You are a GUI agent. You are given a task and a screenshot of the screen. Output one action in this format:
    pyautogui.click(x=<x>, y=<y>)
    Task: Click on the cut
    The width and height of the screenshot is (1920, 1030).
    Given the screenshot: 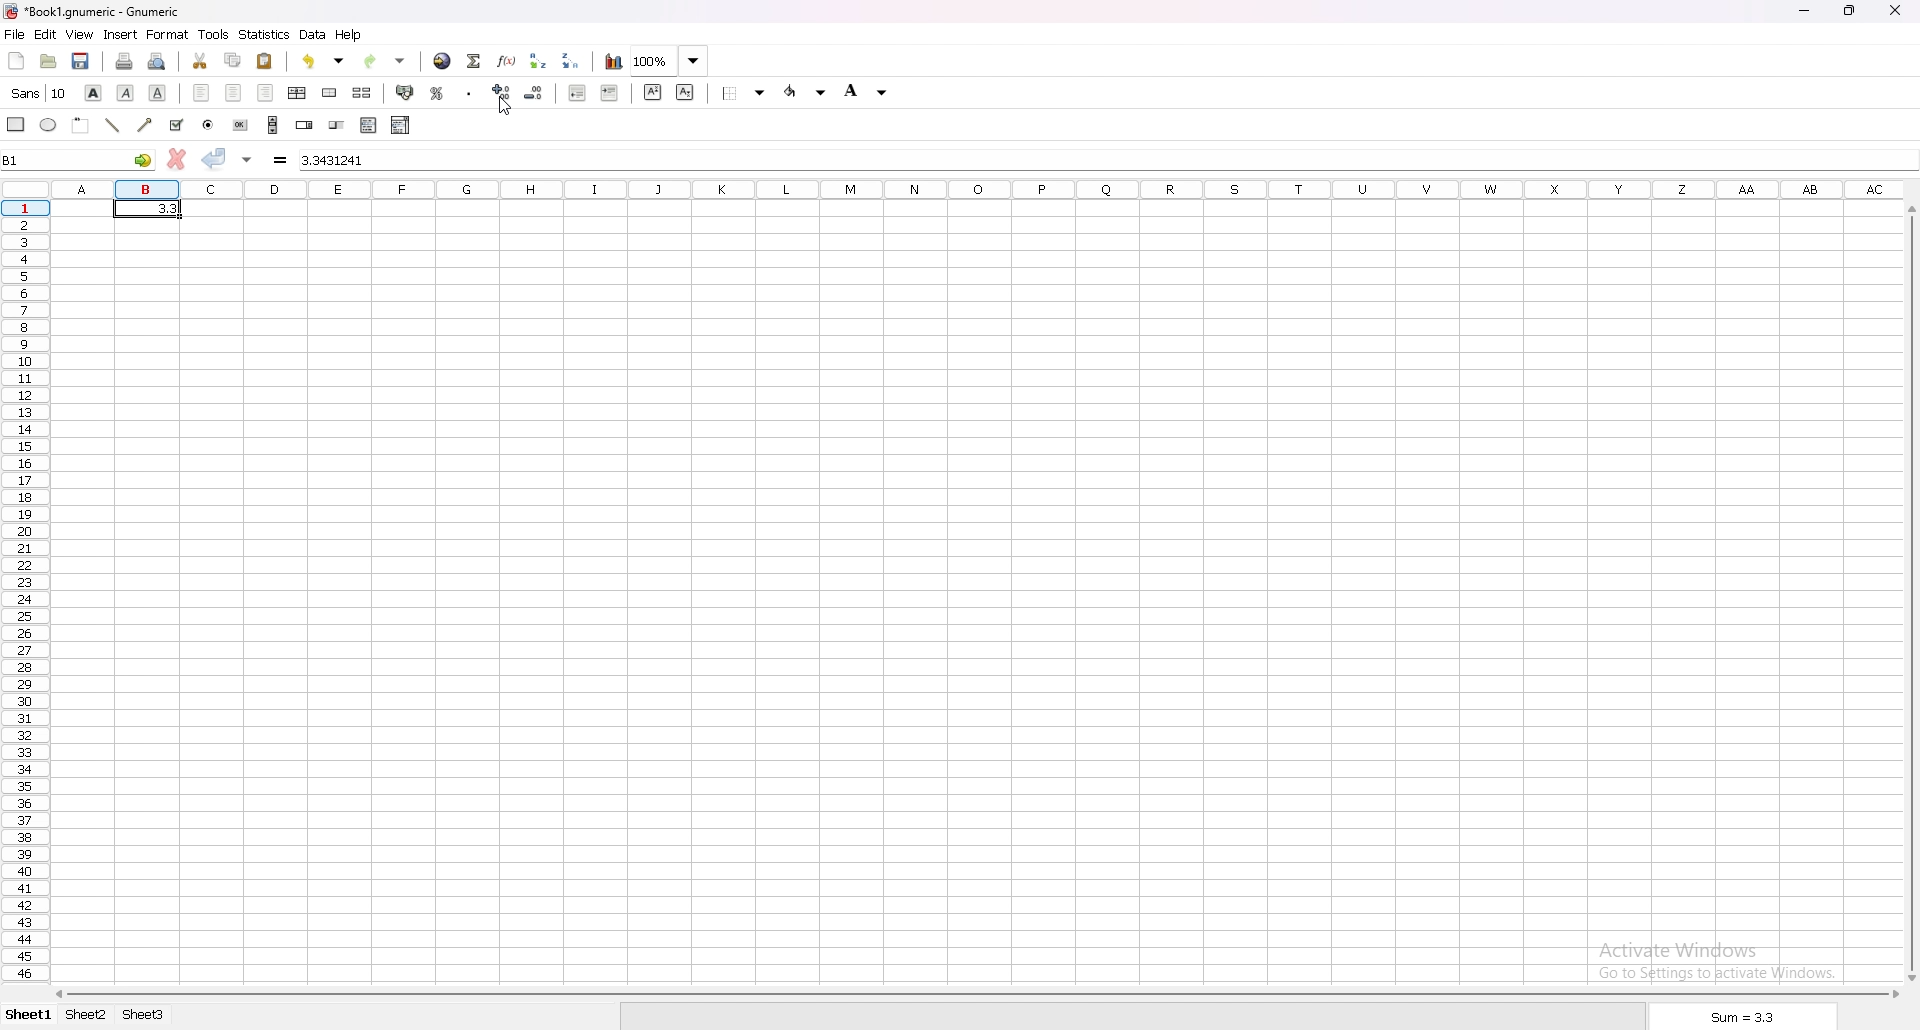 What is the action you would take?
    pyautogui.click(x=202, y=61)
    